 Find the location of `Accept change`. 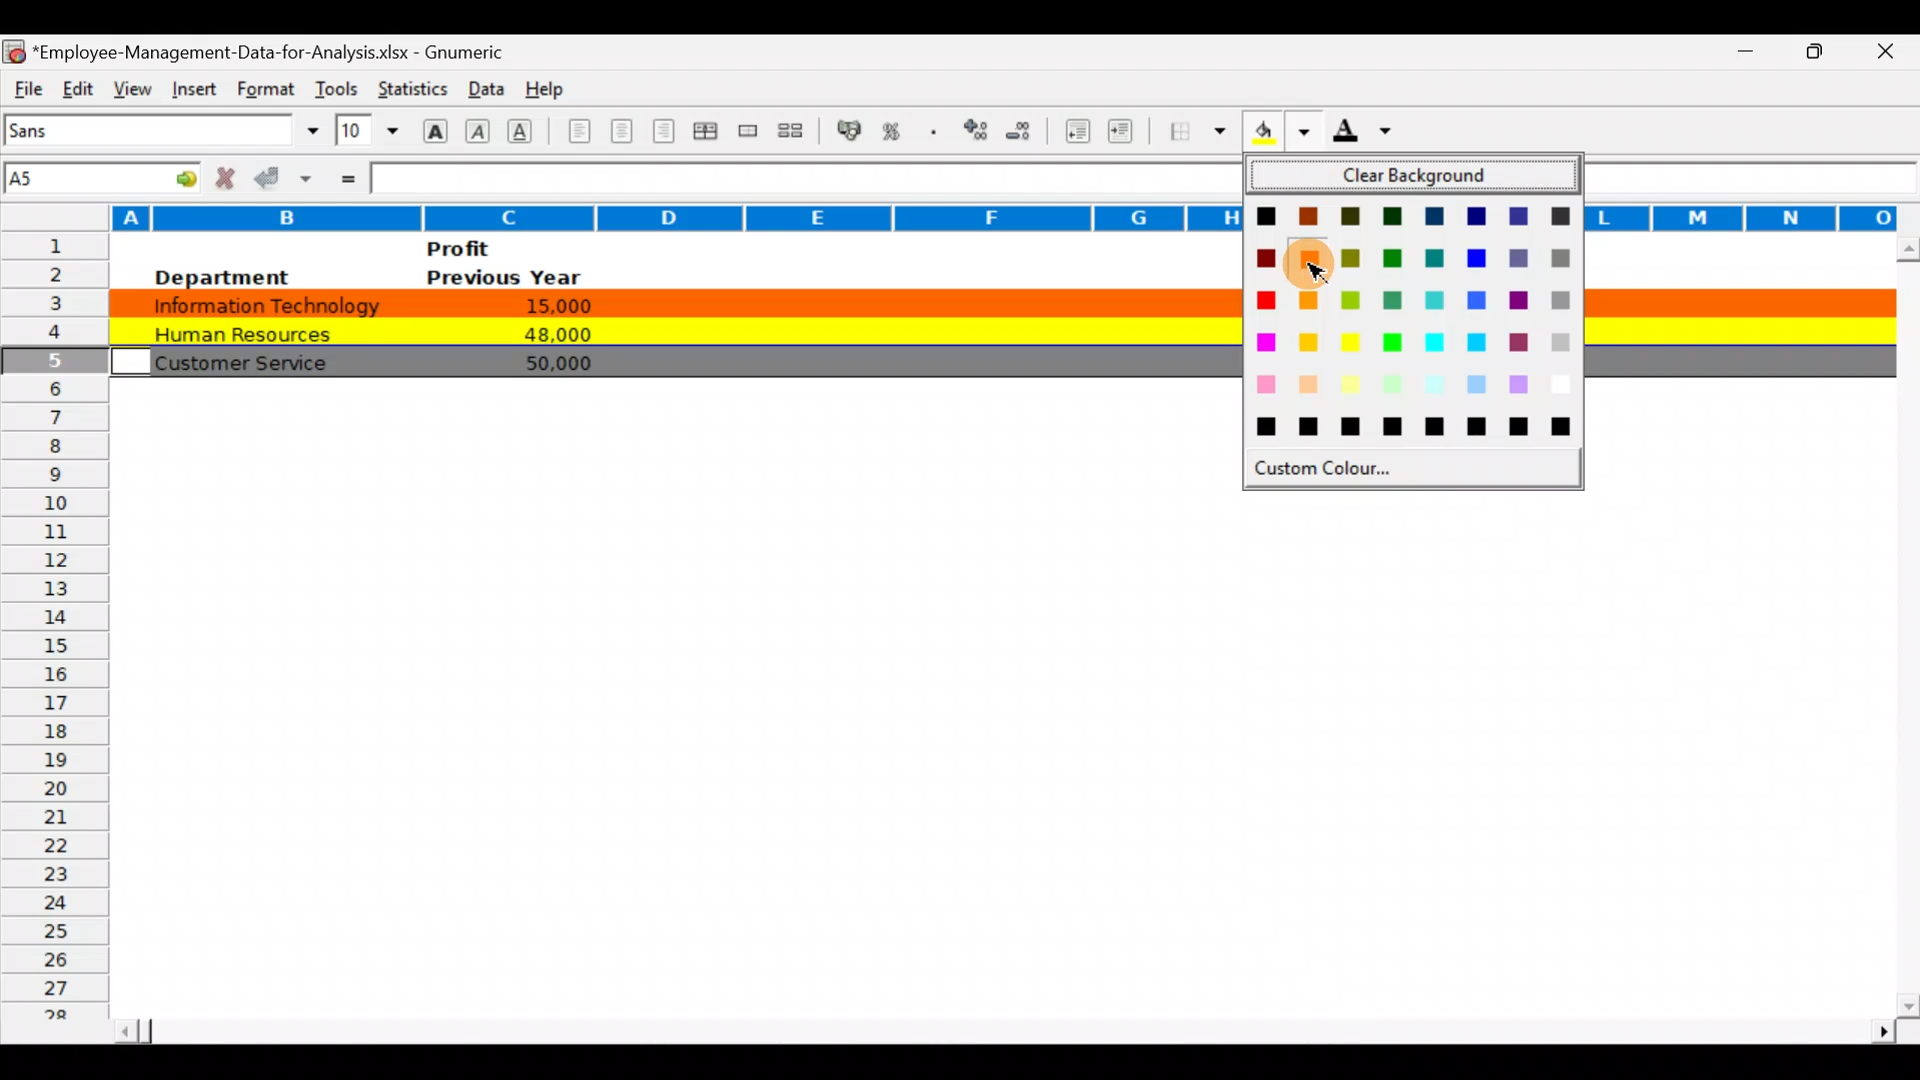

Accept change is located at coordinates (286, 177).